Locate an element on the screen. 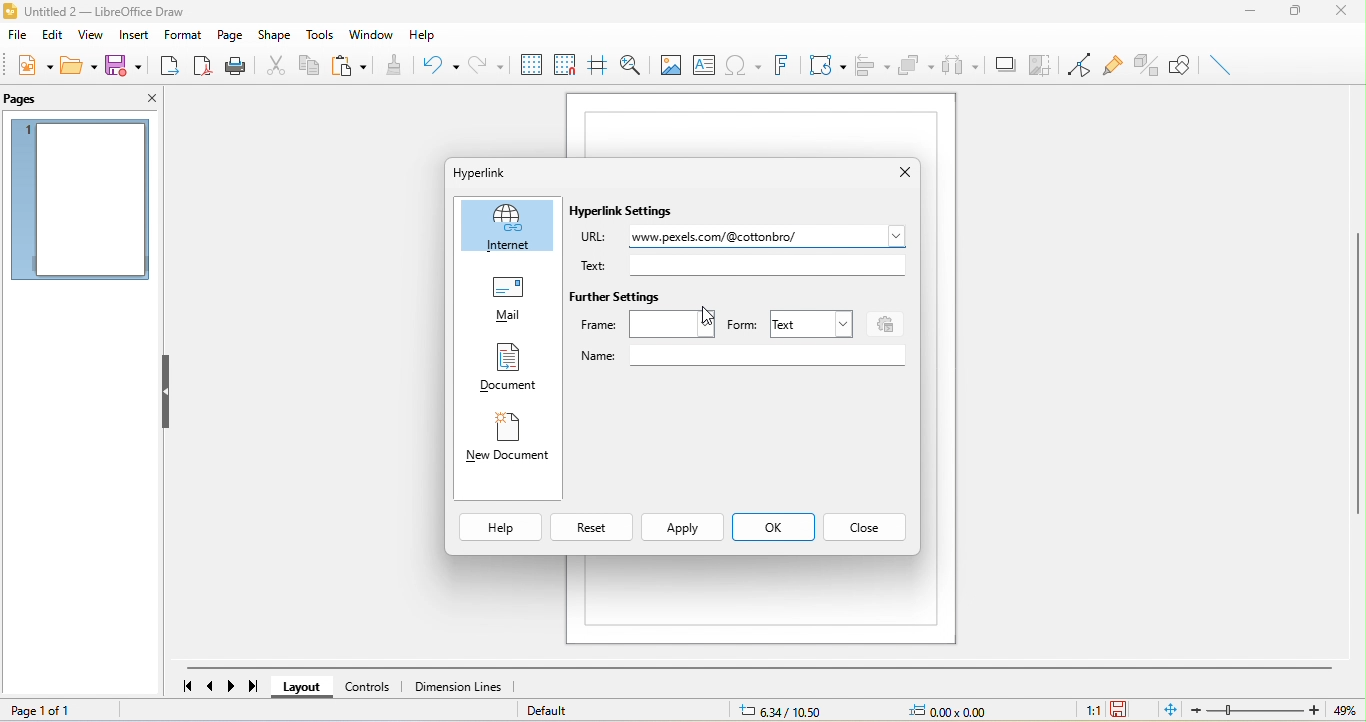 The image size is (1366, 722). horizontal scroll bar is located at coordinates (764, 667).